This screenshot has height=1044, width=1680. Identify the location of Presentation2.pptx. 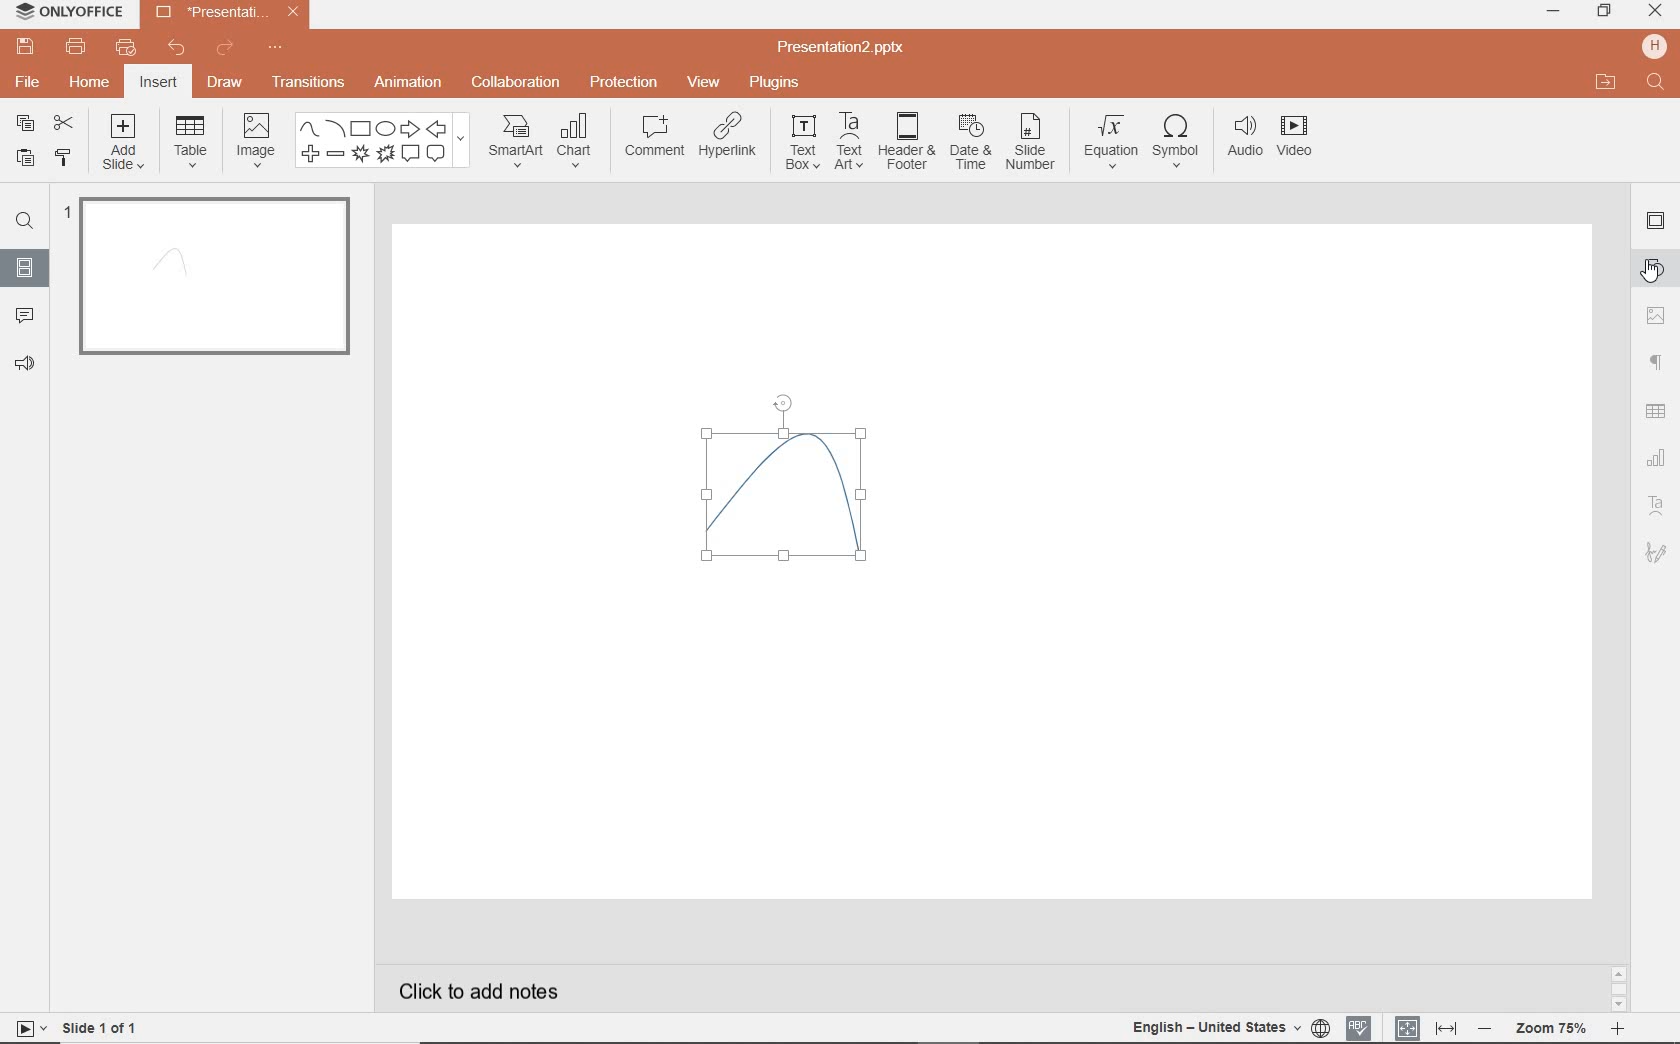
(227, 16).